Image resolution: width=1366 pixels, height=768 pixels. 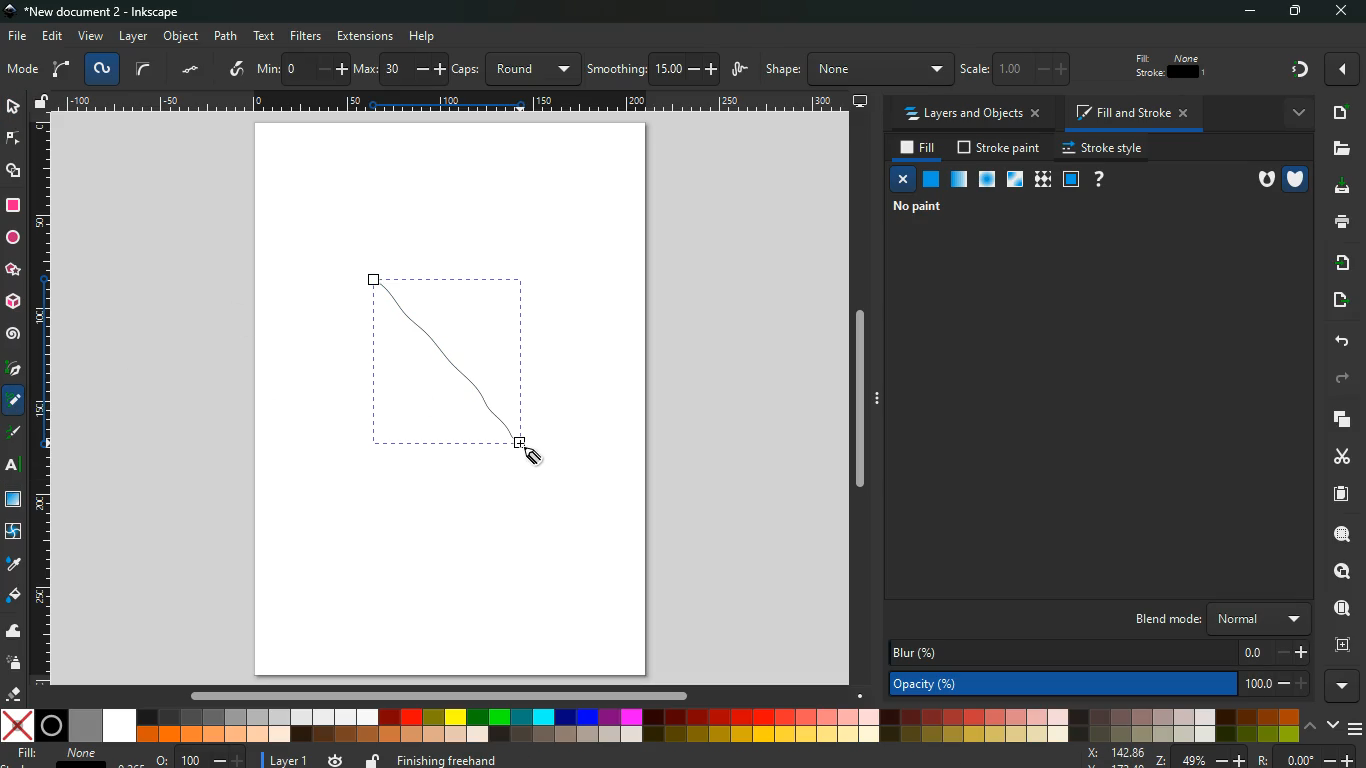 I want to click on search, so click(x=1339, y=532).